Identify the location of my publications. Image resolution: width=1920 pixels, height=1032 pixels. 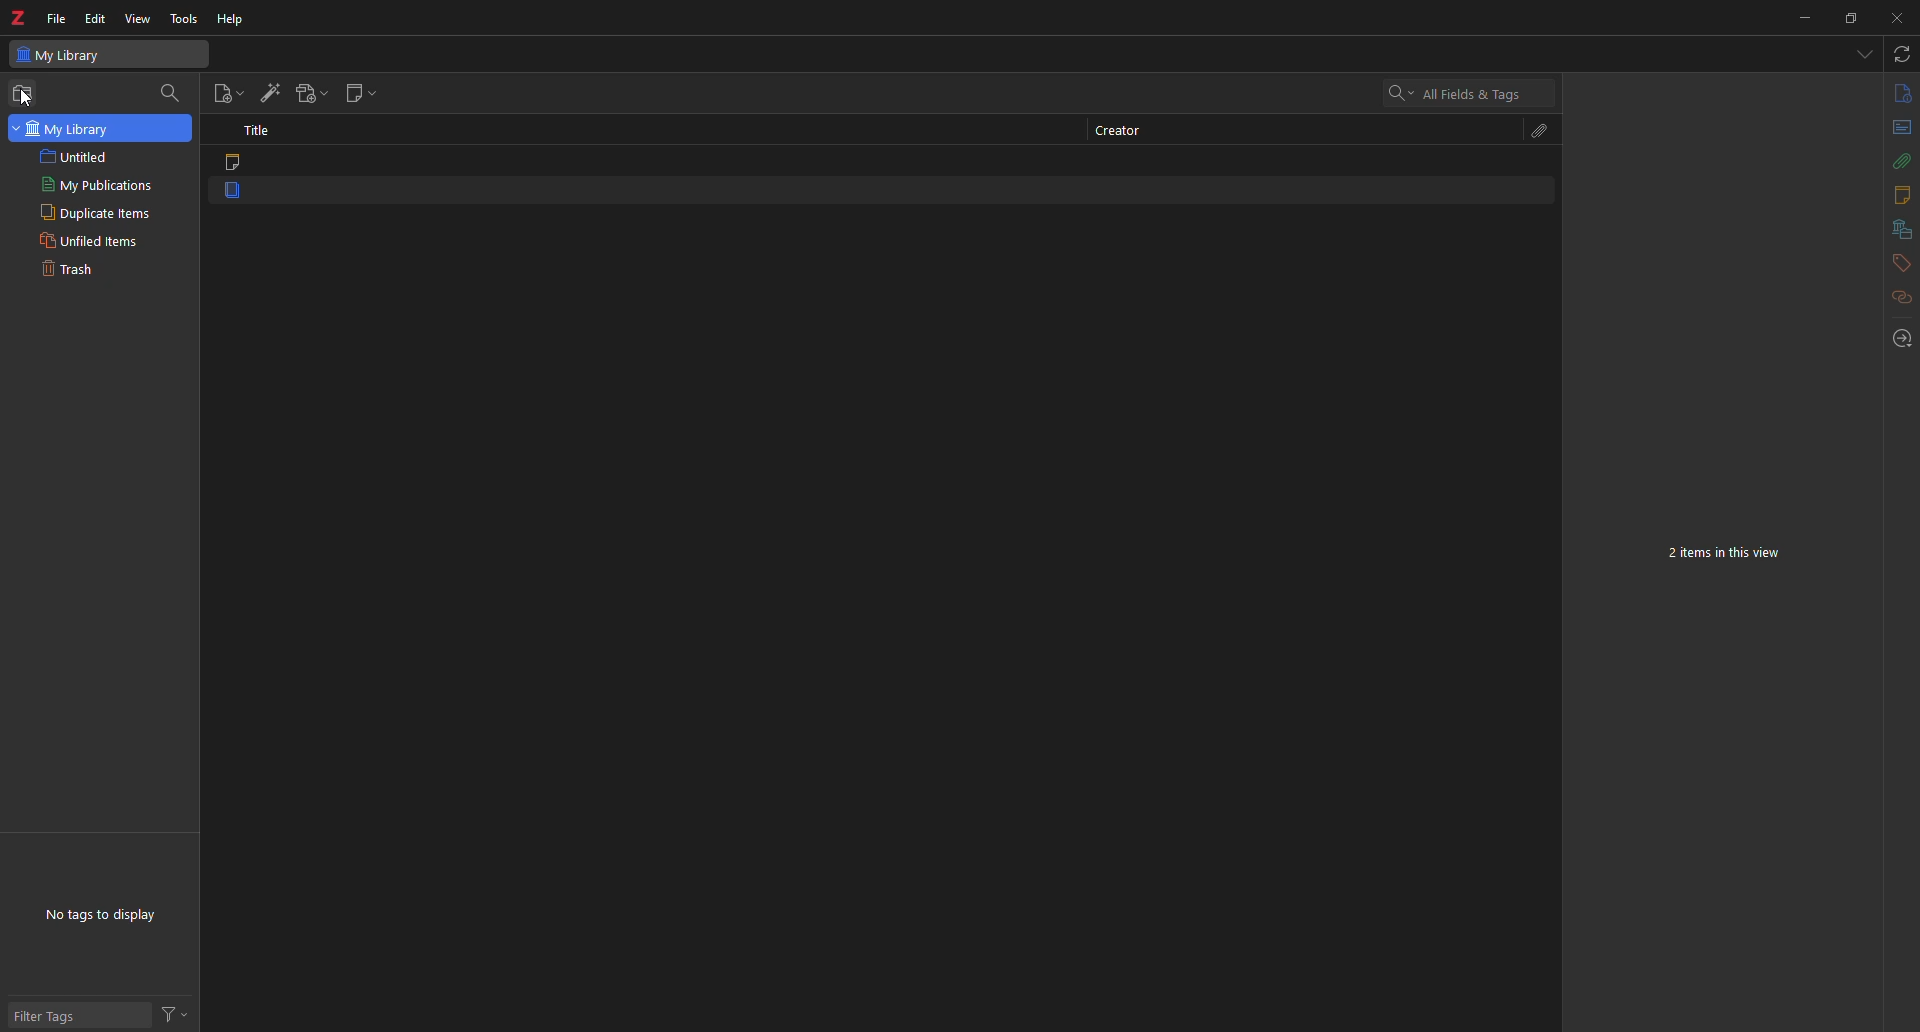
(93, 185).